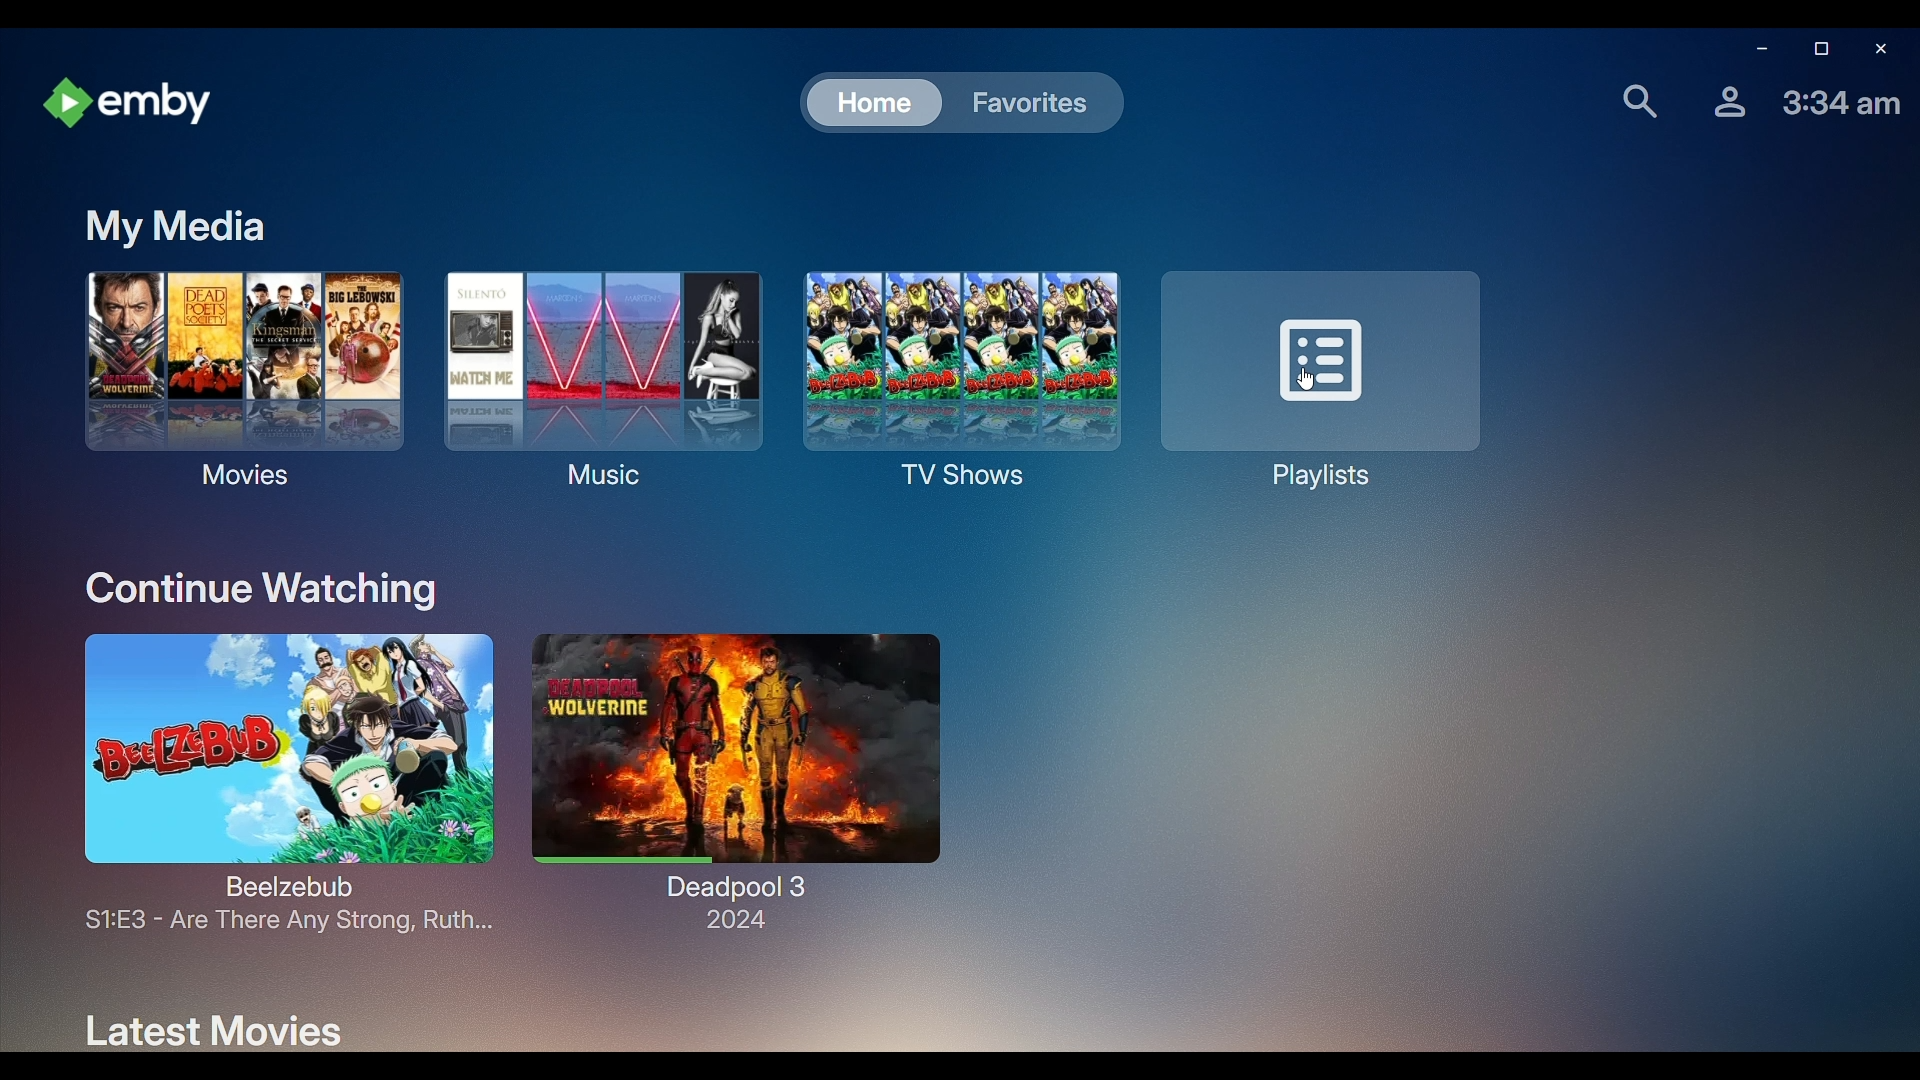  I want to click on Minimize, so click(1756, 52).